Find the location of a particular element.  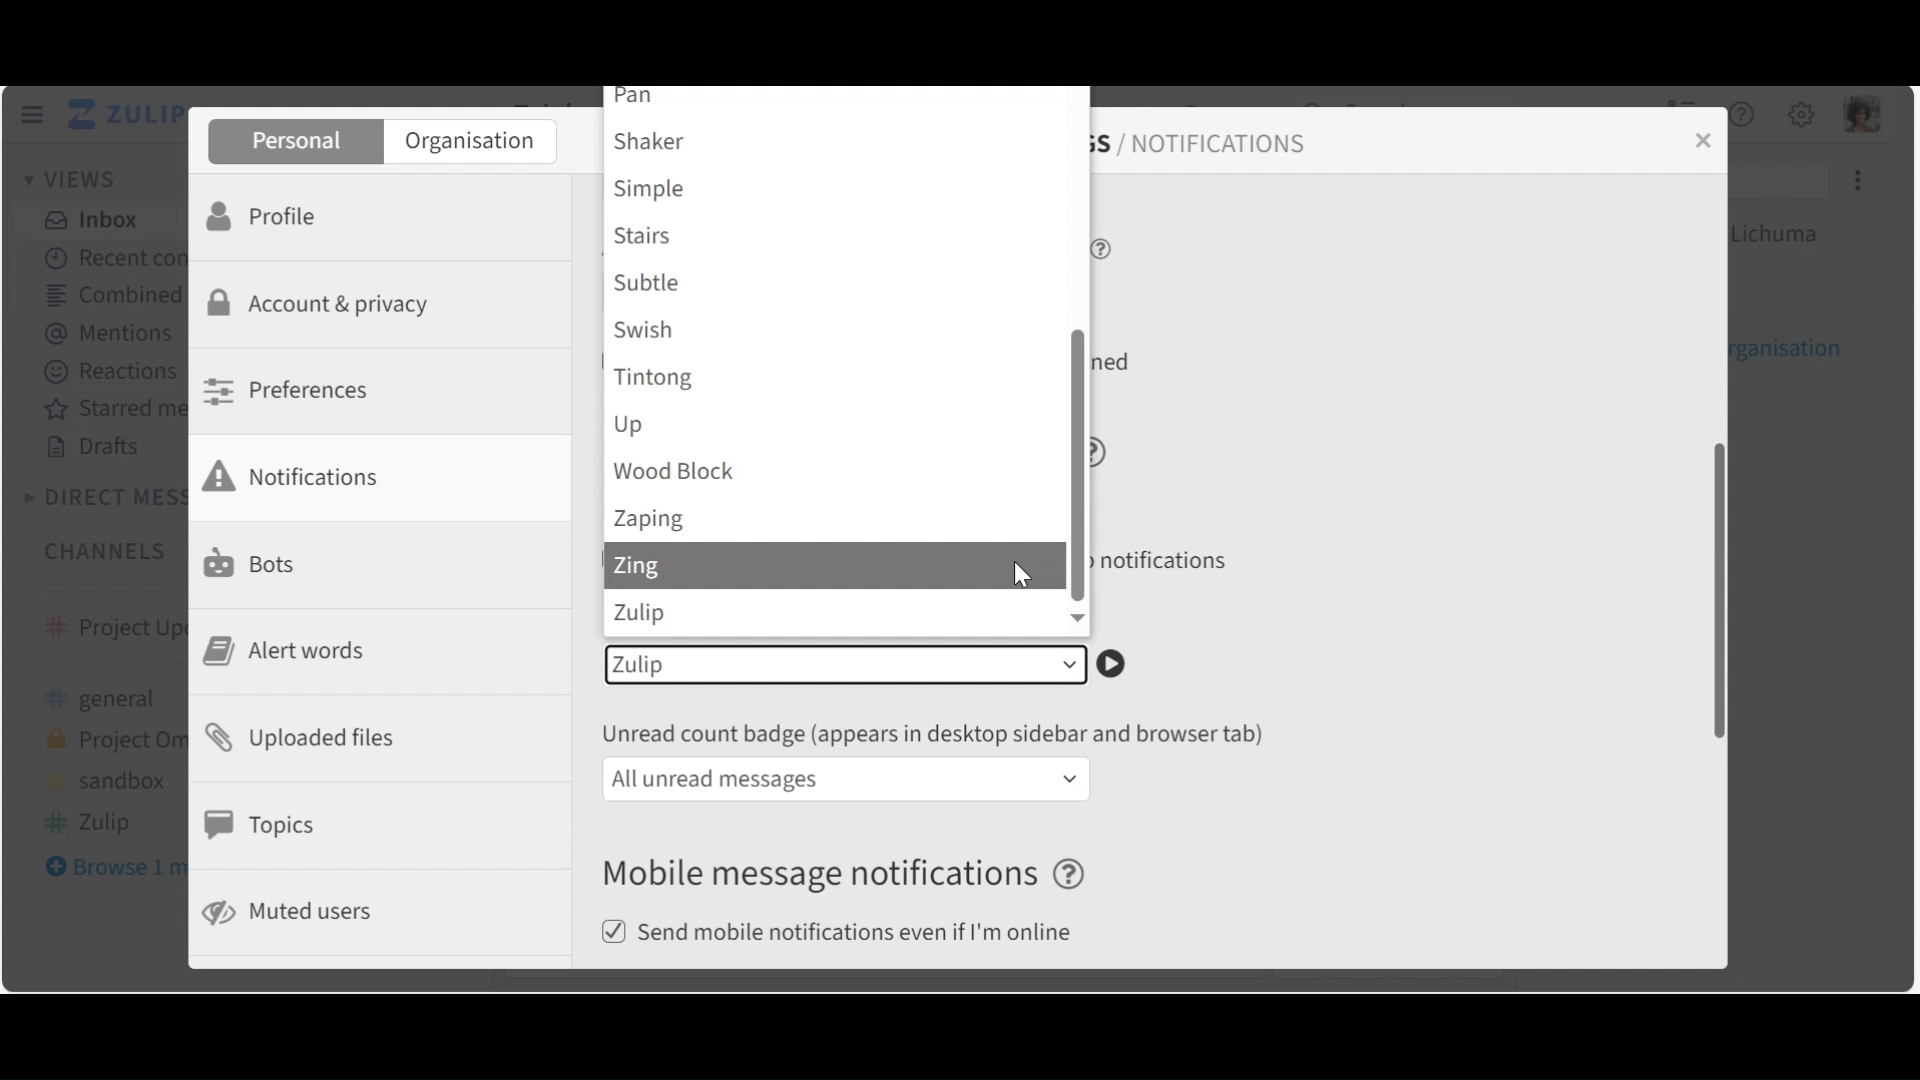

Account & Privacy is located at coordinates (325, 306).